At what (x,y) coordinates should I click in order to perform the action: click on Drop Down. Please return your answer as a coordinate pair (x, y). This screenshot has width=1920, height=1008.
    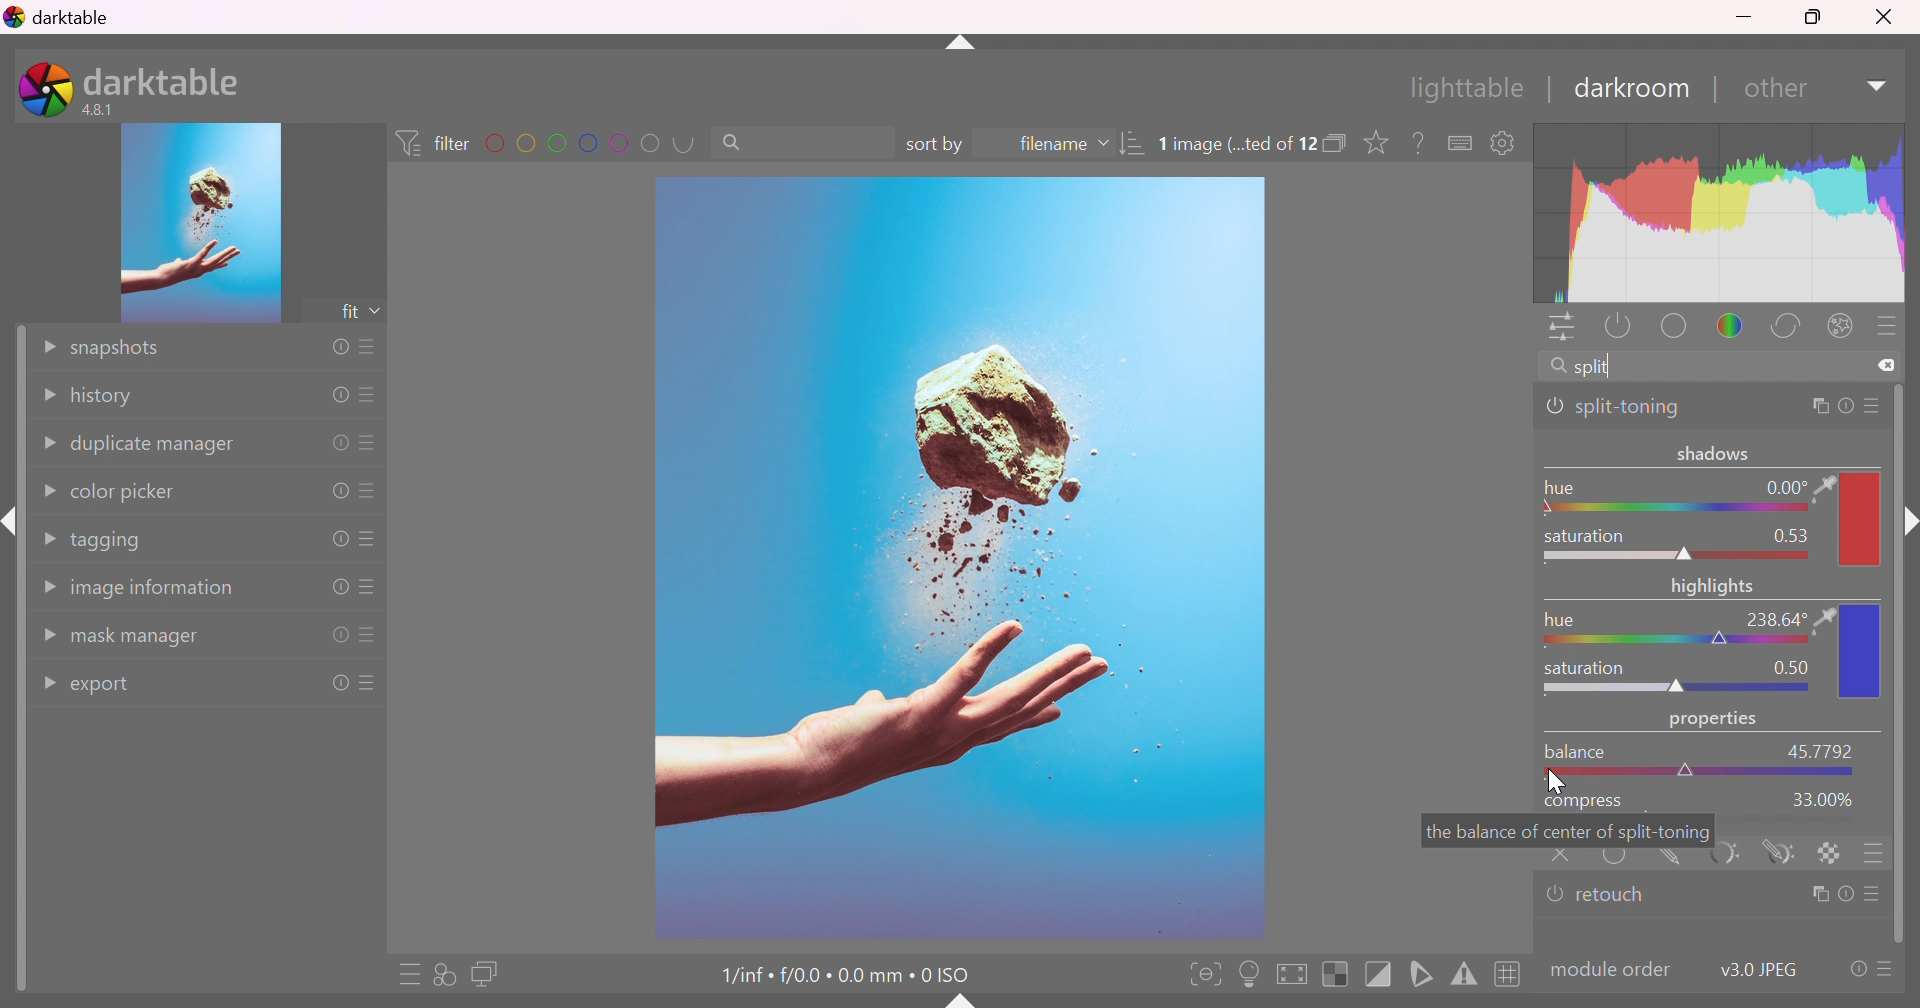
    Looking at the image, I should click on (45, 492).